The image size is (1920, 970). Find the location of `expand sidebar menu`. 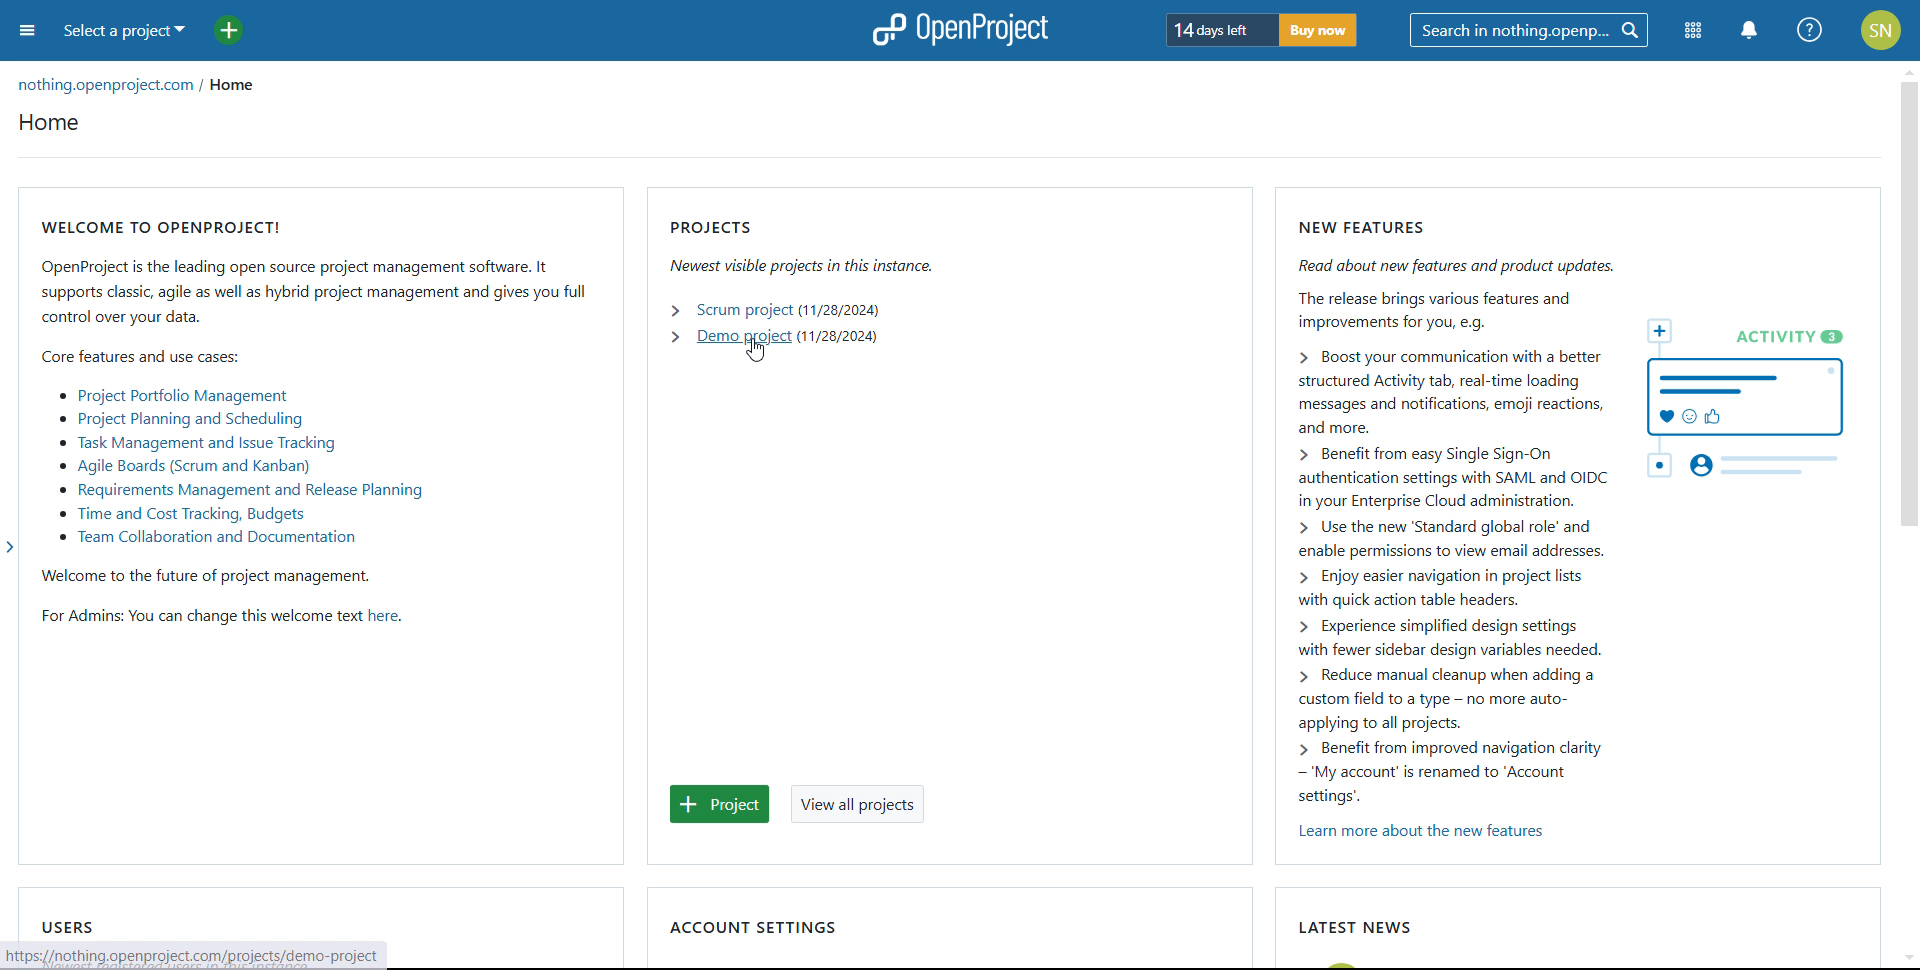

expand sidebar menu is located at coordinates (10, 547).